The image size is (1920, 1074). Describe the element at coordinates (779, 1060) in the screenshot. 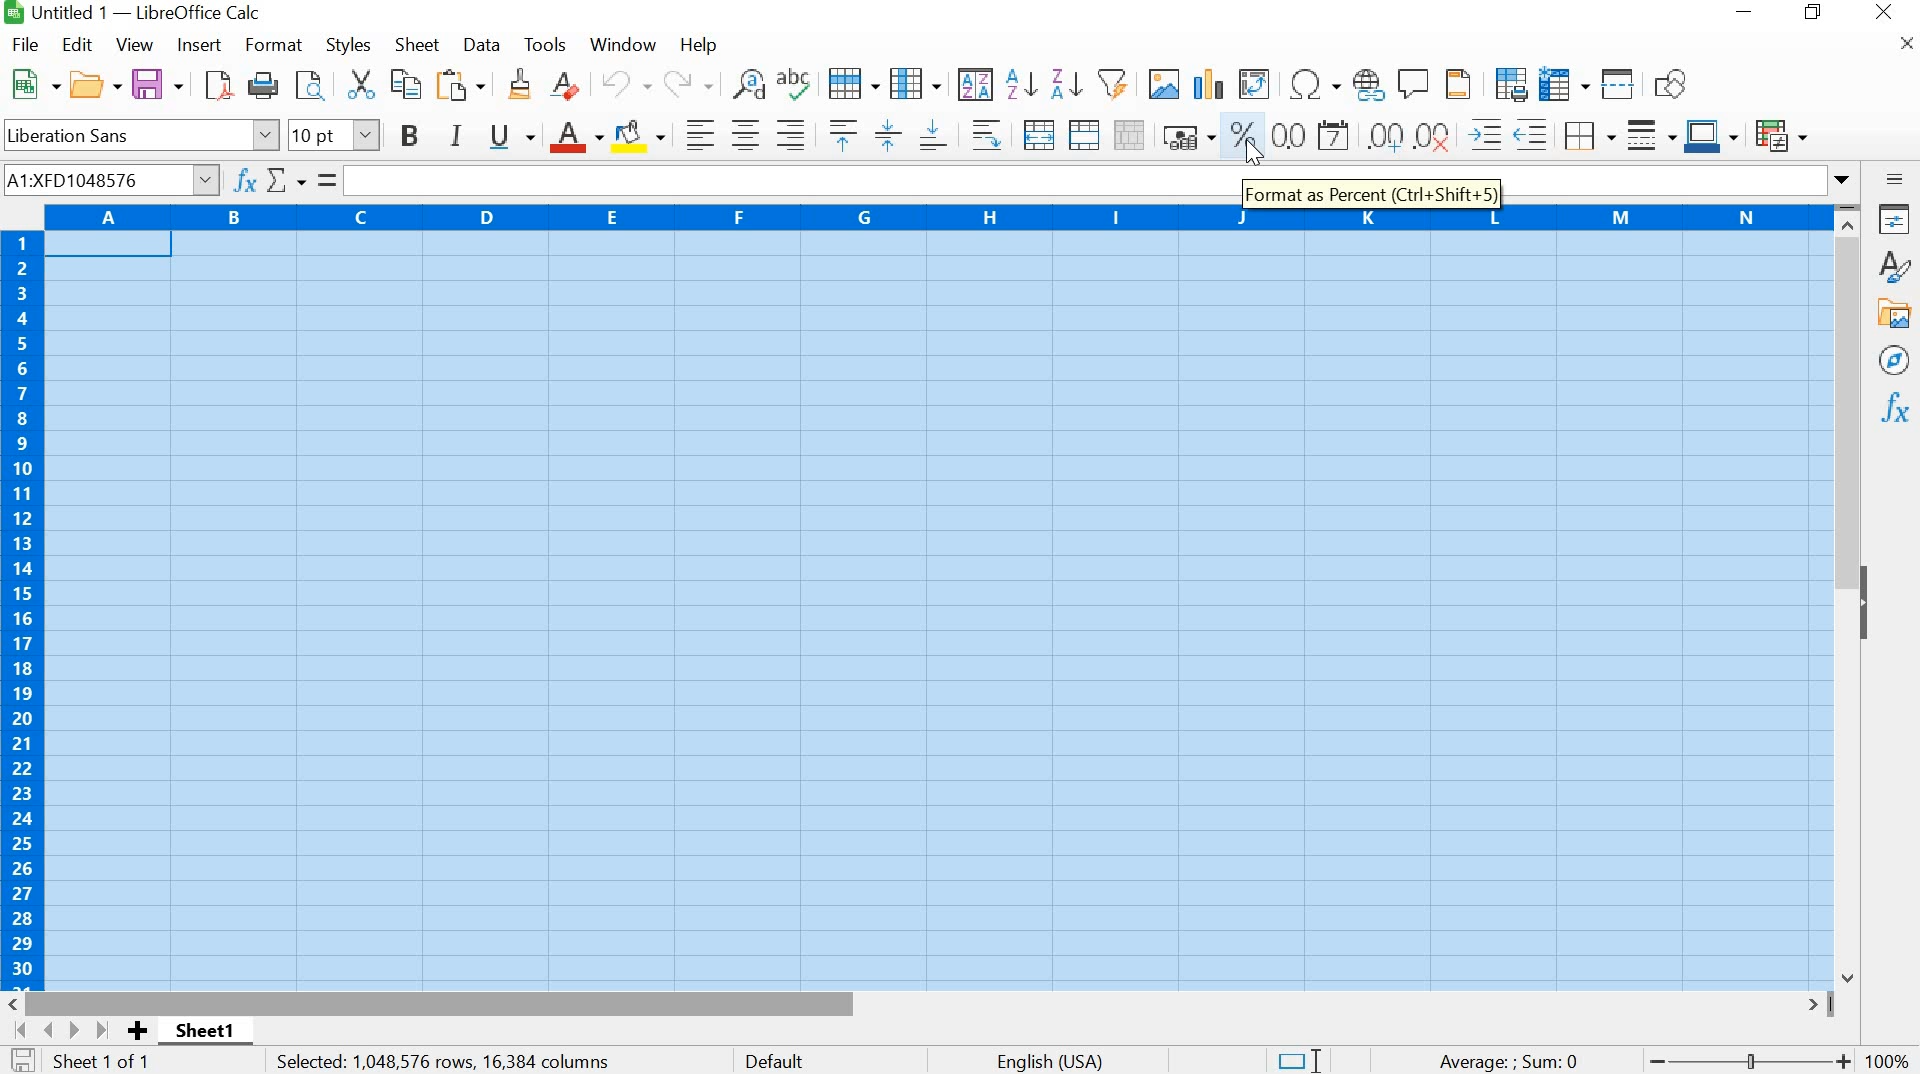

I see `DEFAULT` at that location.